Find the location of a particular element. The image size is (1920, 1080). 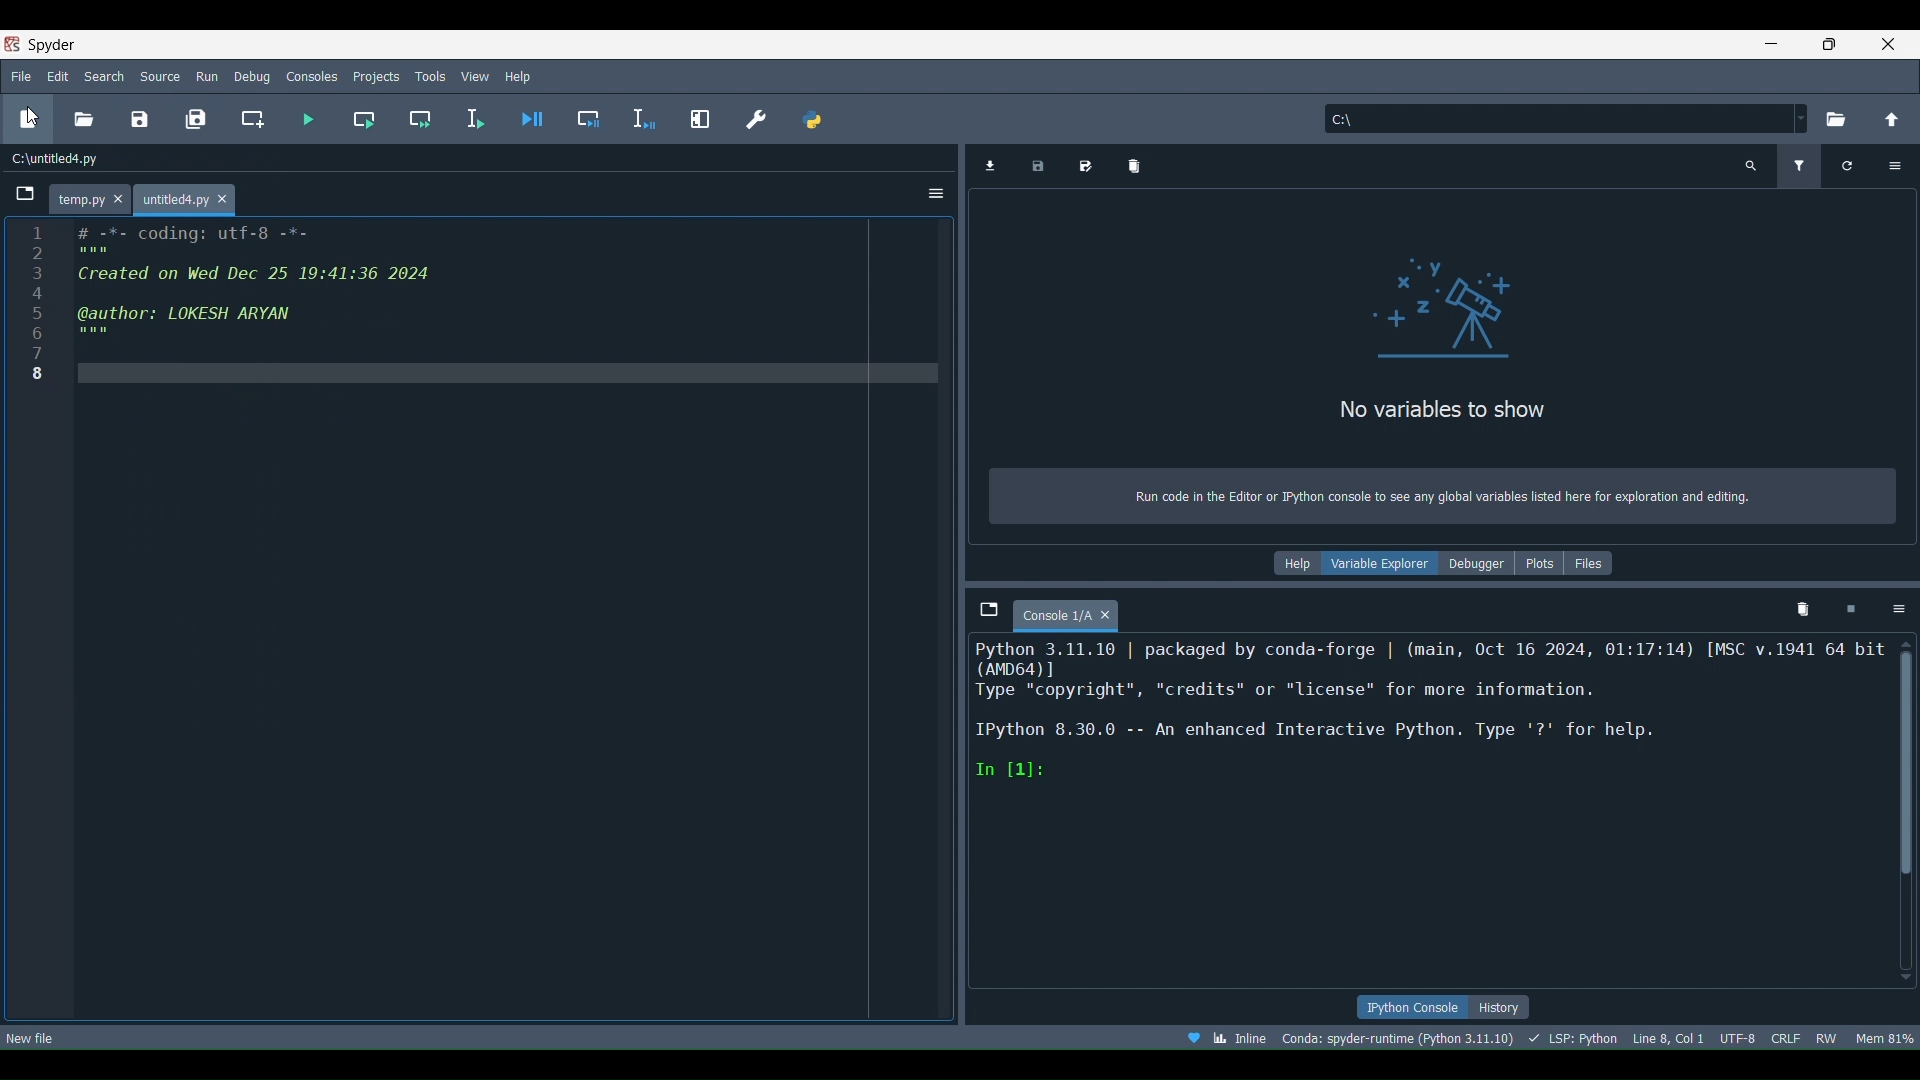

New file is located at coordinates (189, 197).